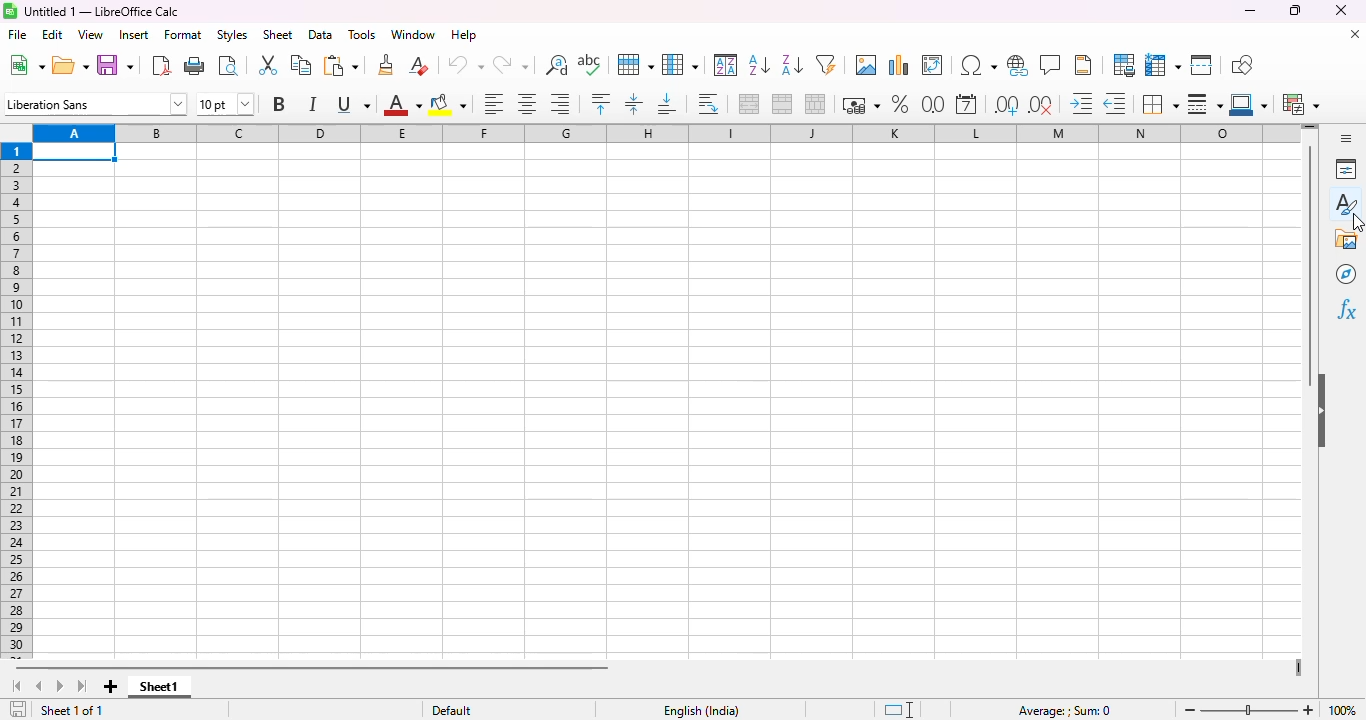  I want to click on headers and footers, so click(1083, 65).